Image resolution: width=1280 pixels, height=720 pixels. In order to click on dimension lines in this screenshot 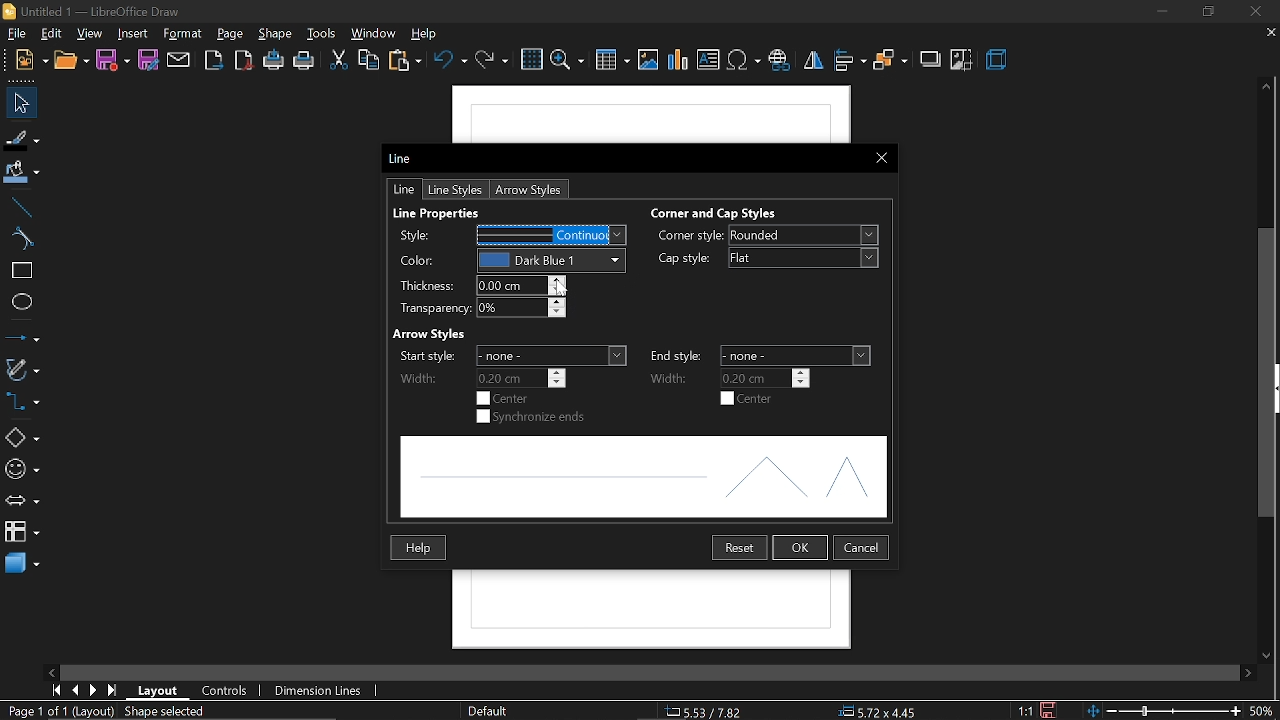, I will do `click(319, 692)`.